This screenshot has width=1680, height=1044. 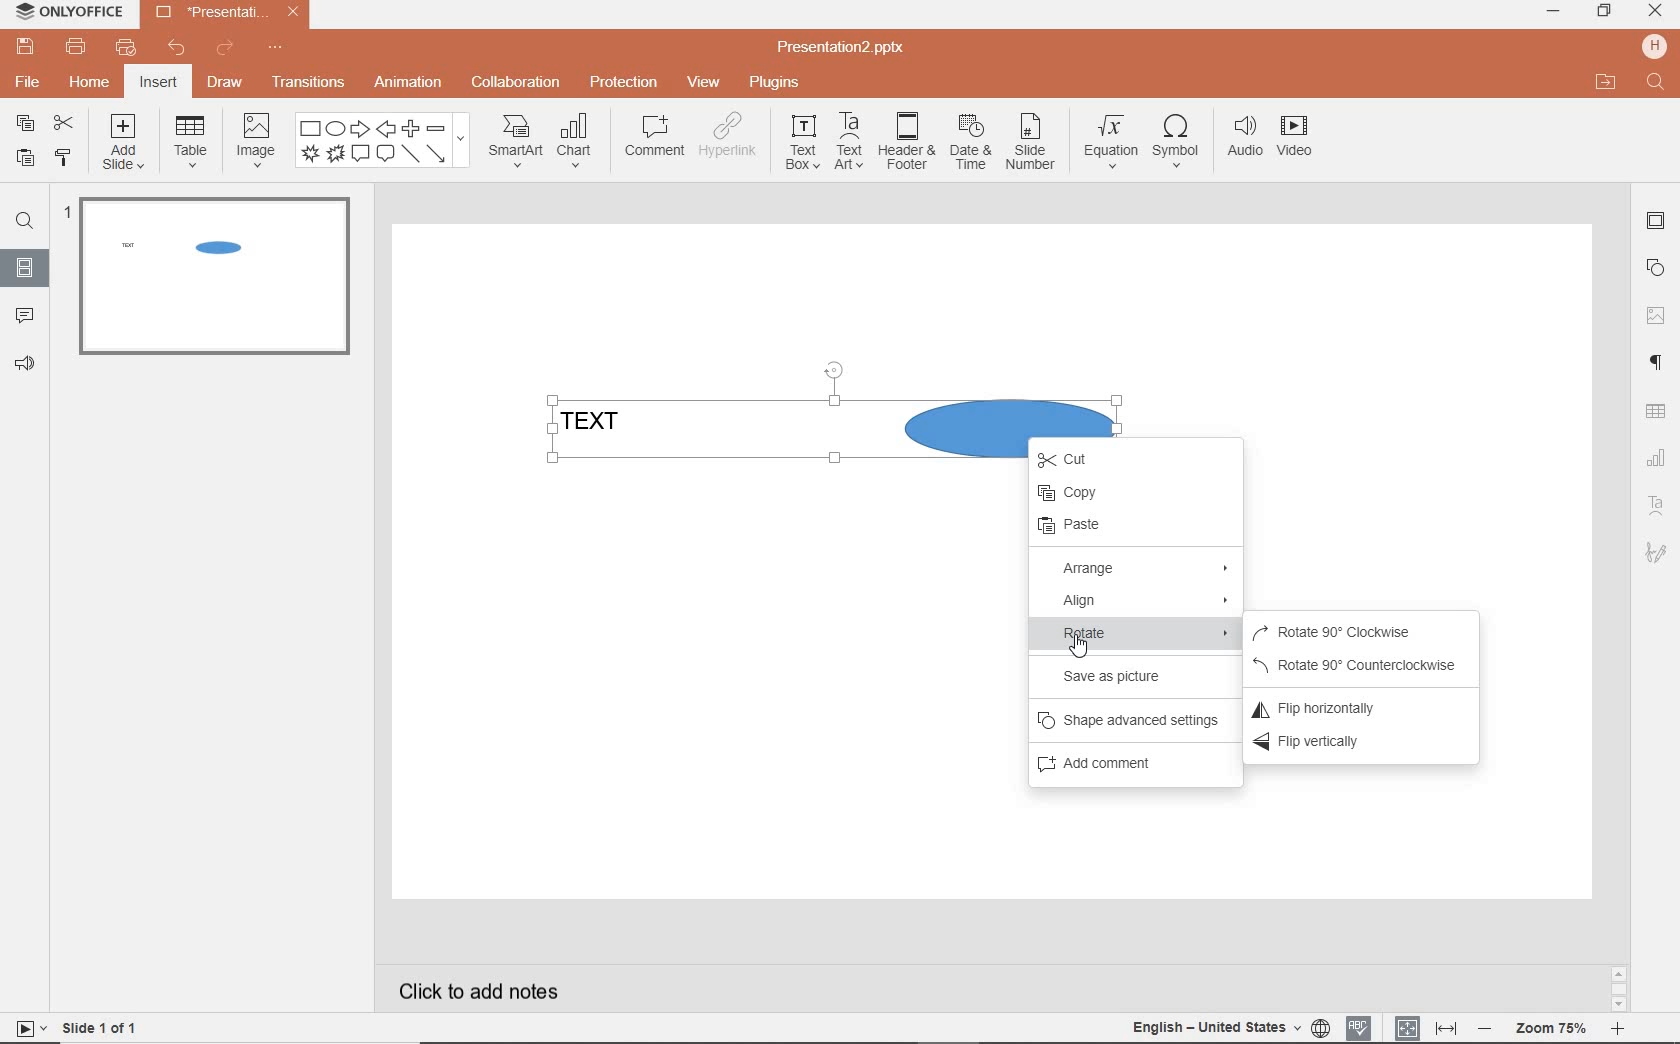 I want to click on header & footer, so click(x=904, y=143).